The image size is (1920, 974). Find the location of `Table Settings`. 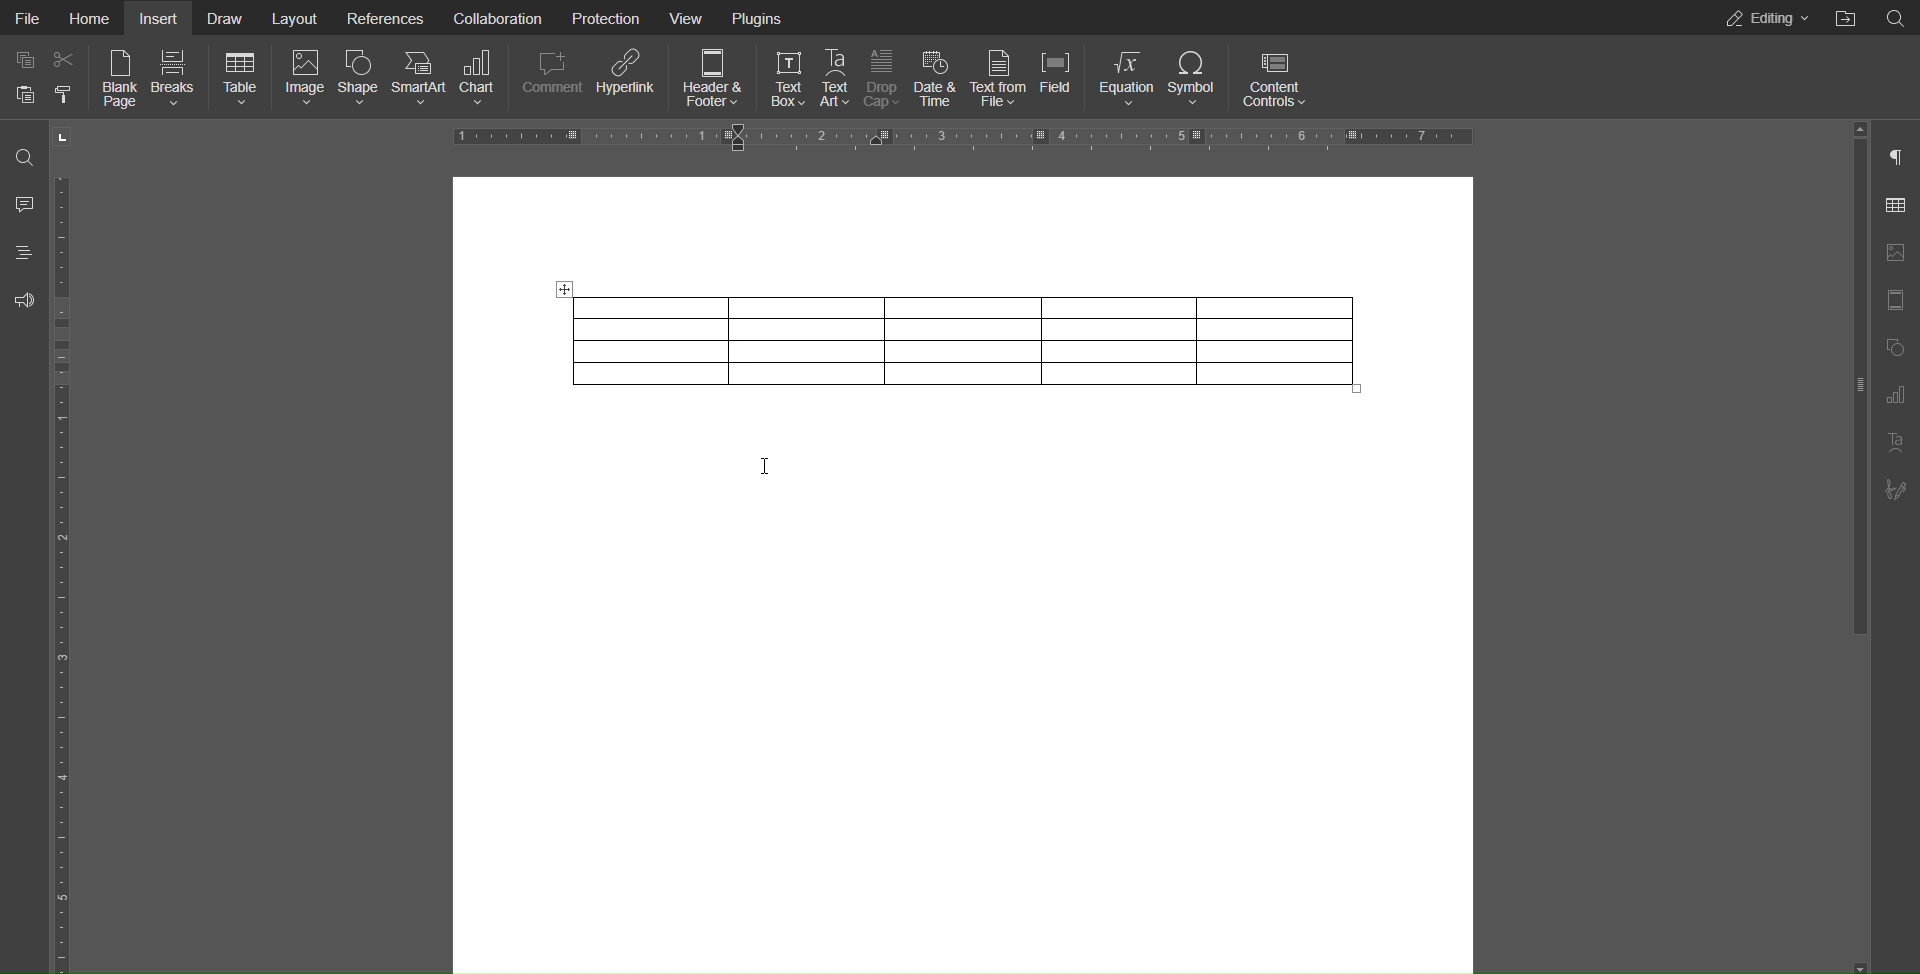

Table Settings is located at coordinates (1892, 205).